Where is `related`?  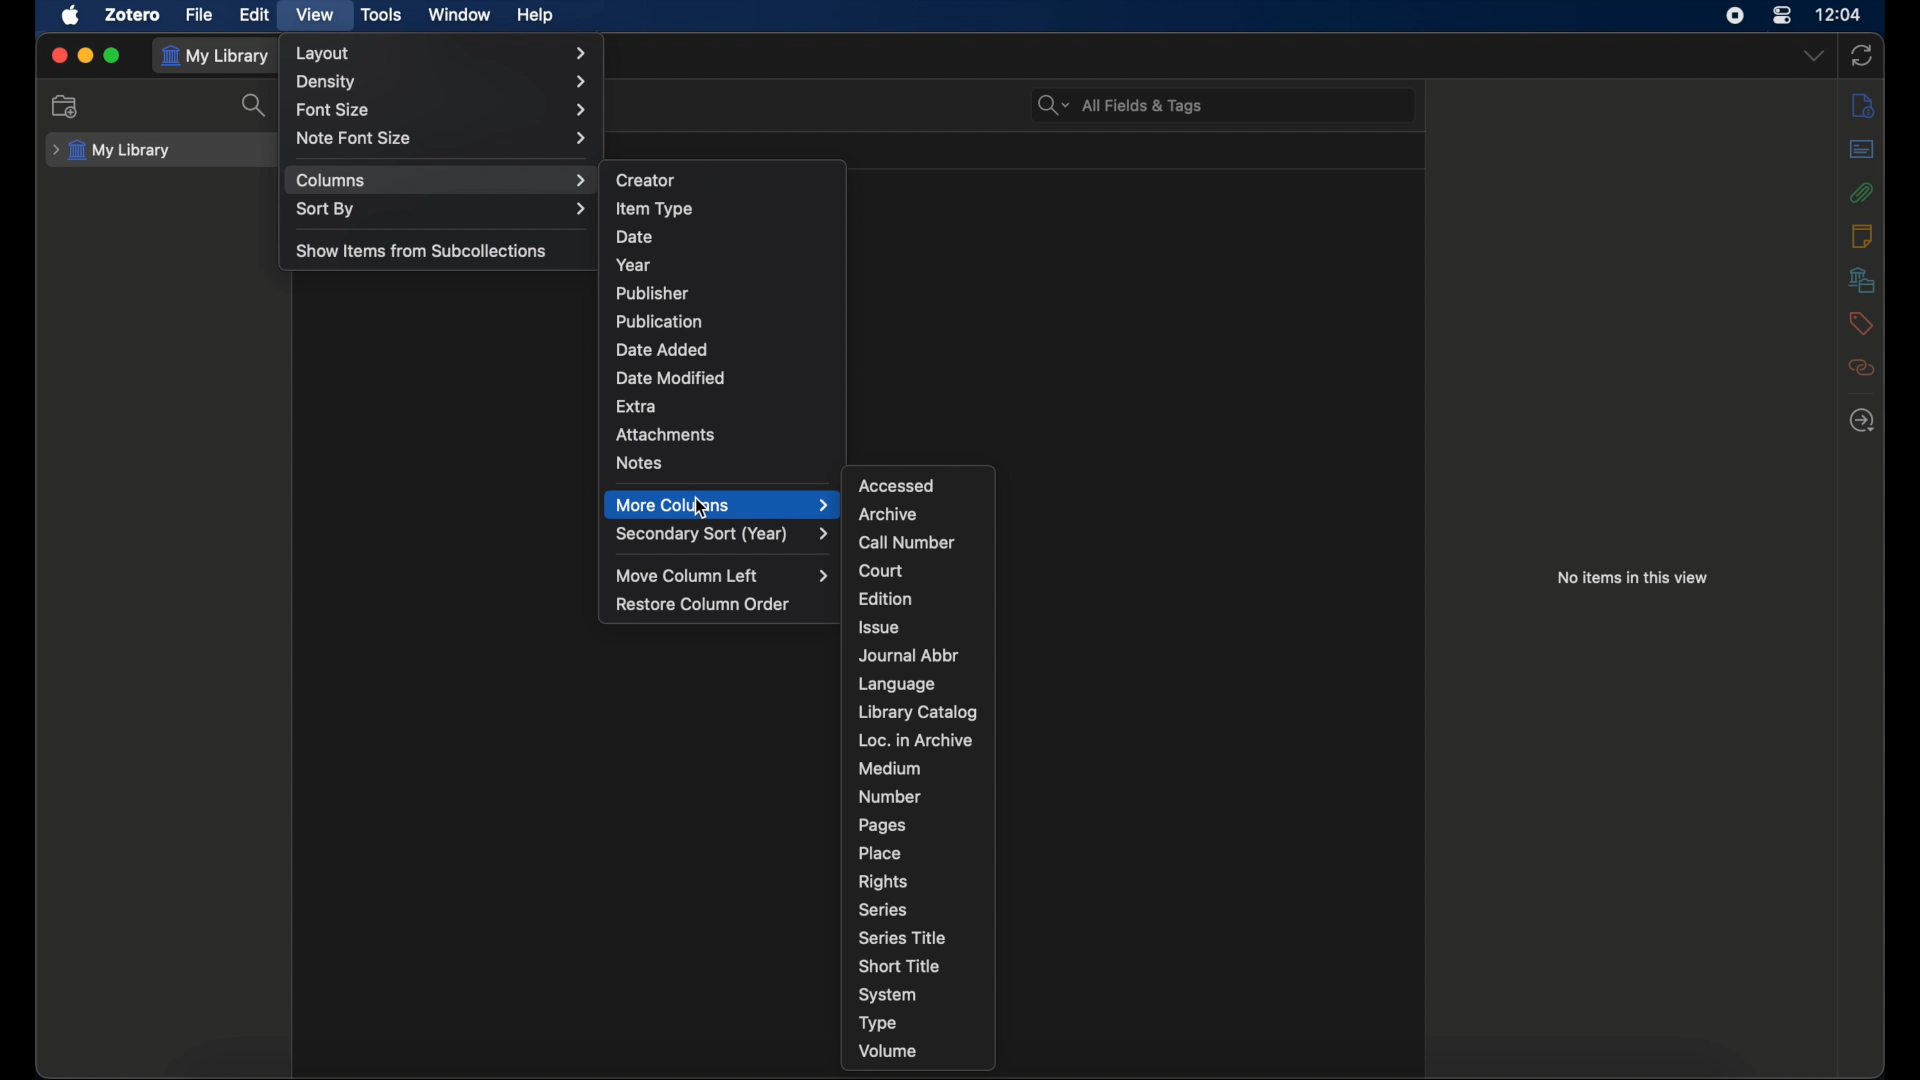
related is located at coordinates (1862, 368).